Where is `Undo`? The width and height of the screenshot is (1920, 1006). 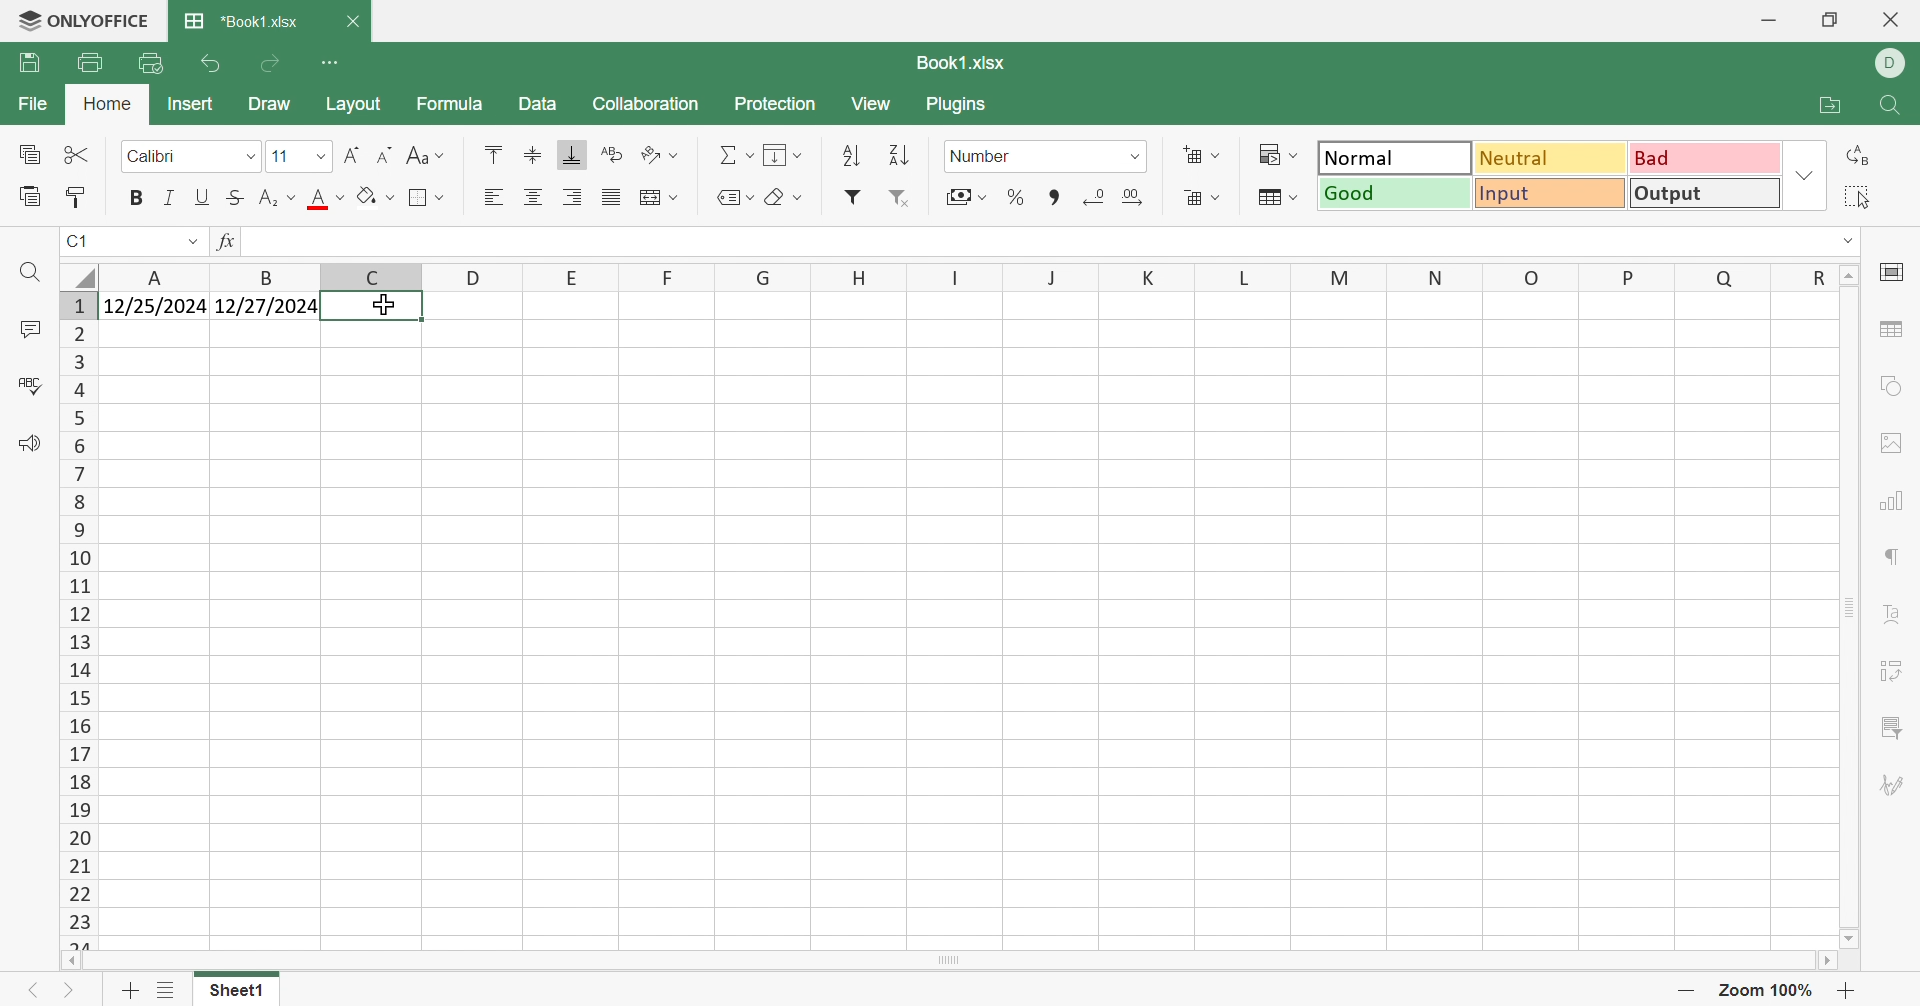
Undo is located at coordinates (206, 66).